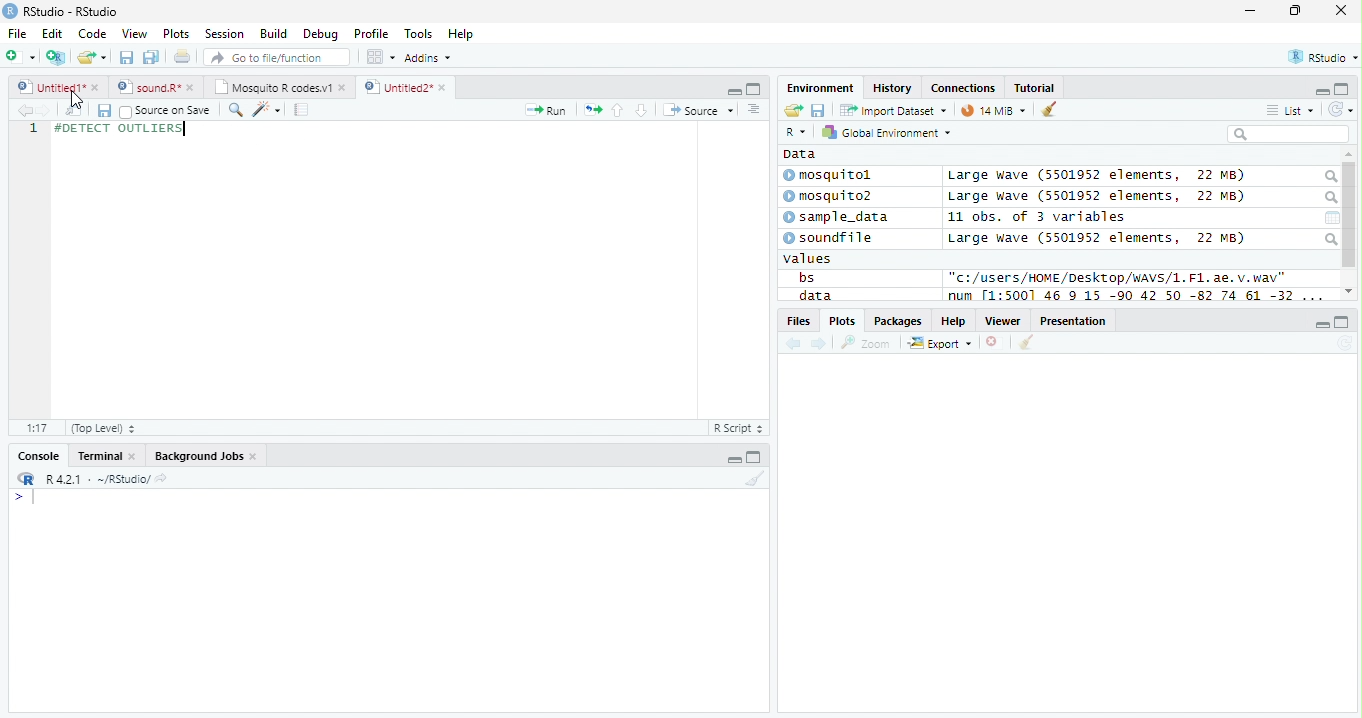 Image resolution: width=1362 pixels, height=718 pixels. What do you see at coordinates (1322, 323) in the screenshot?
I see `minimize` at bounding box center [1322, 323].